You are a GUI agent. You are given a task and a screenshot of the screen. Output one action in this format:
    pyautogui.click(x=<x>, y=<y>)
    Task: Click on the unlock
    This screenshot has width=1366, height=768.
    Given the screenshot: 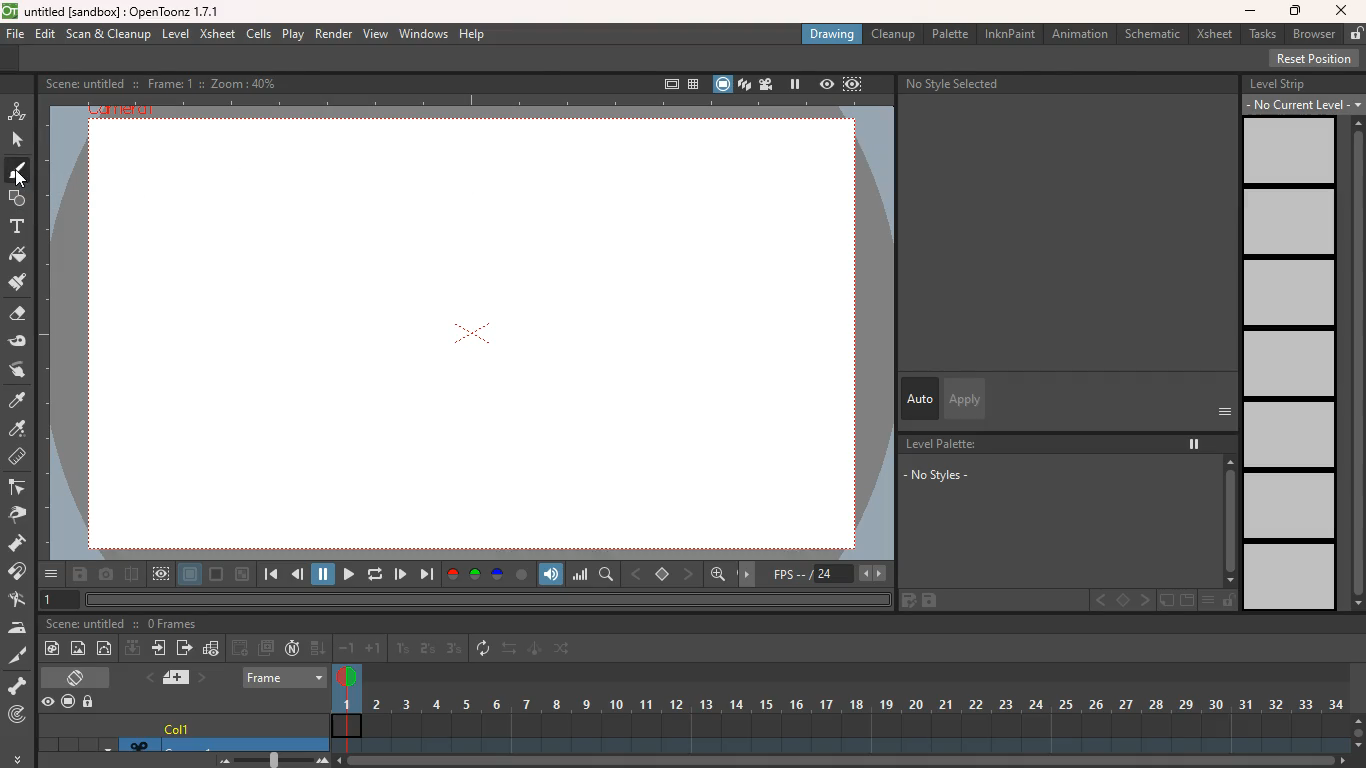 What is the action you would take?
    pyautogui.click(x=92, y=701)
    